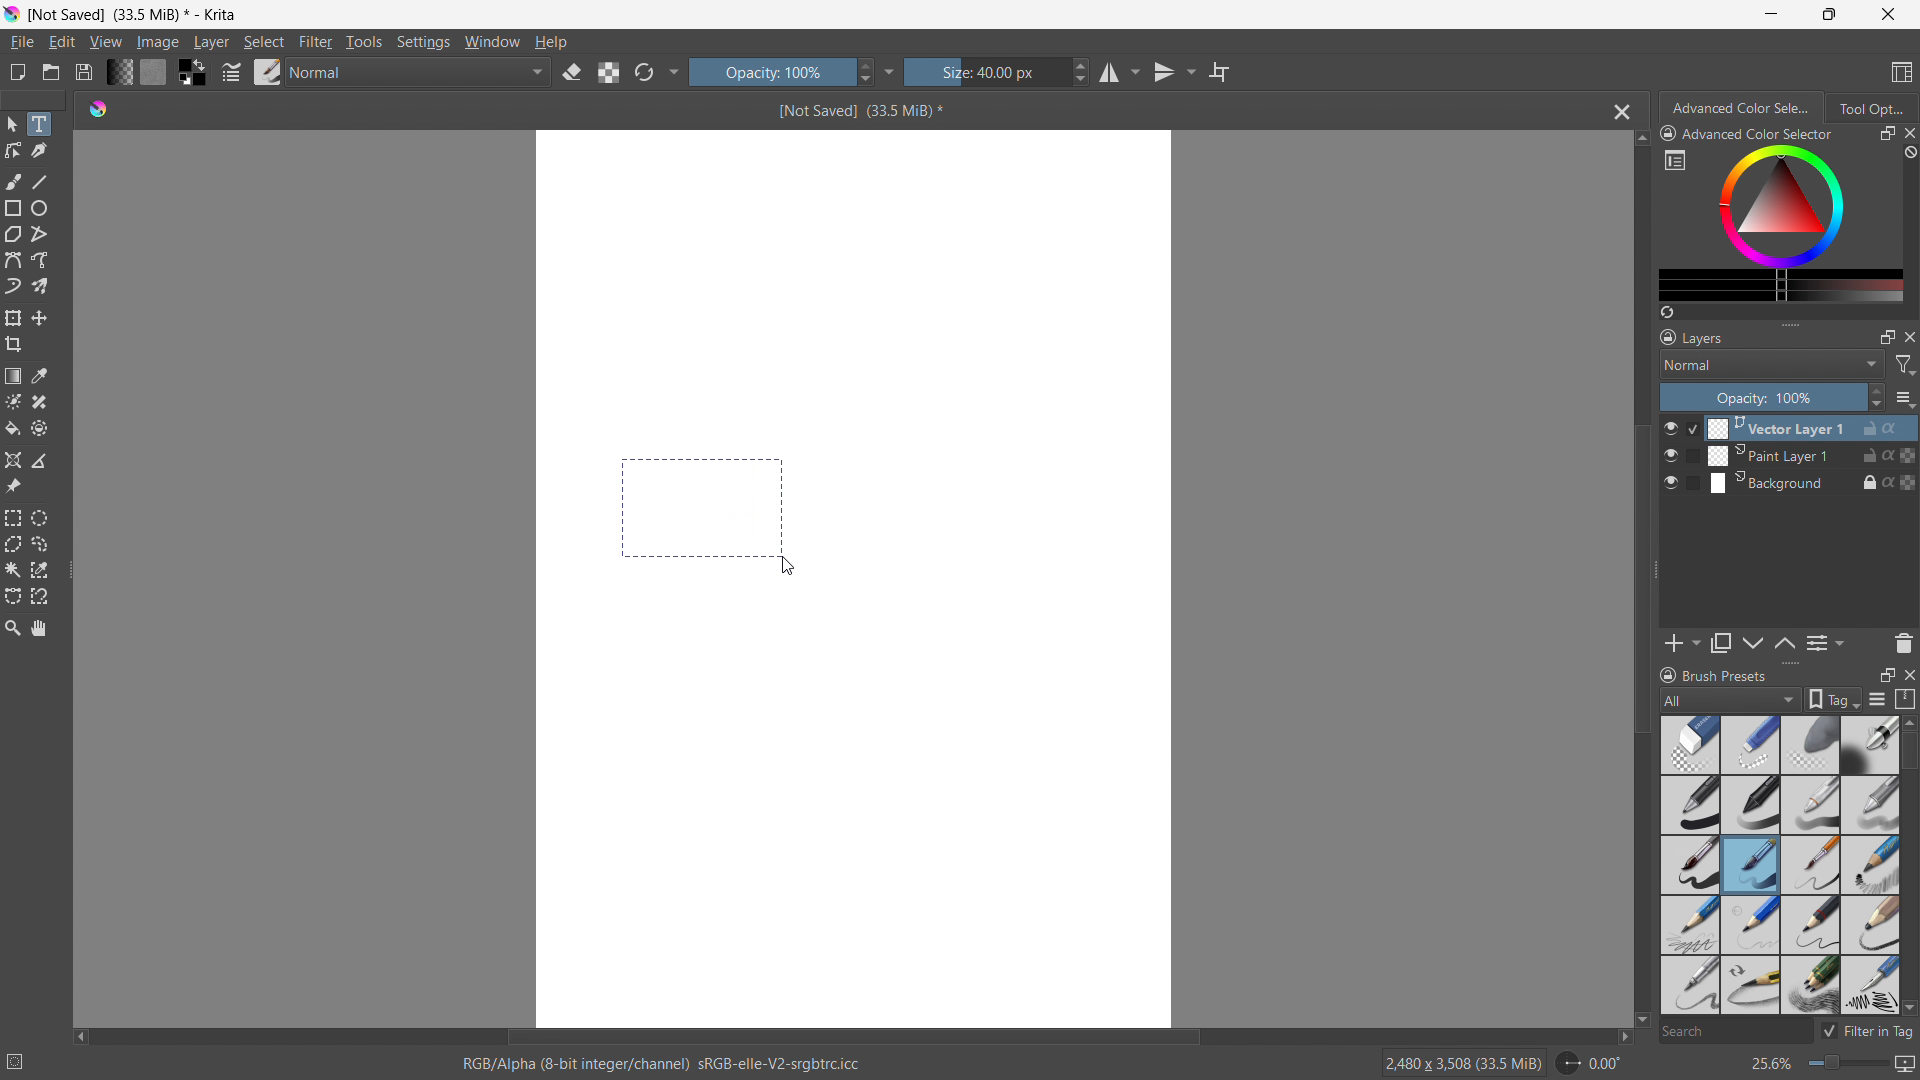 This screenshot has height=1080, width=1920. I want to click on light nib pencil, so click(1751, 925).